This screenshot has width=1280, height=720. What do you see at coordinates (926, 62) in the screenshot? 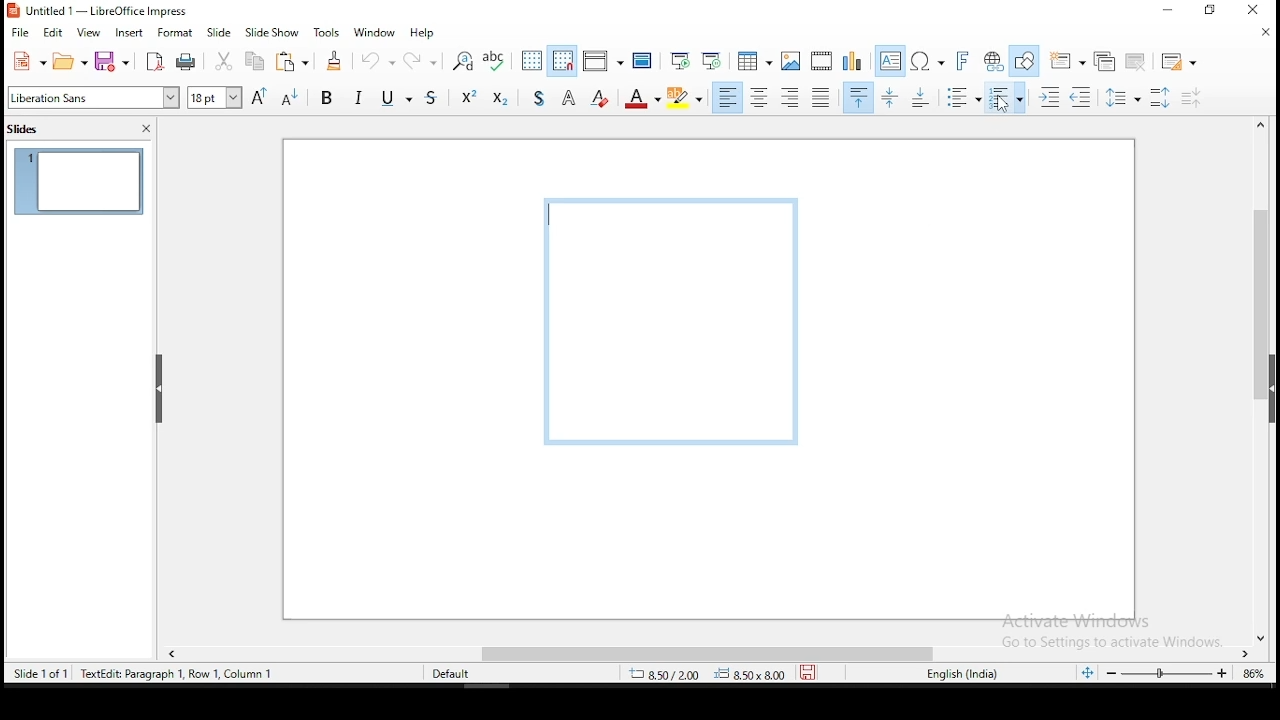
I see `insert special characters` at bounding box center [926, 62].